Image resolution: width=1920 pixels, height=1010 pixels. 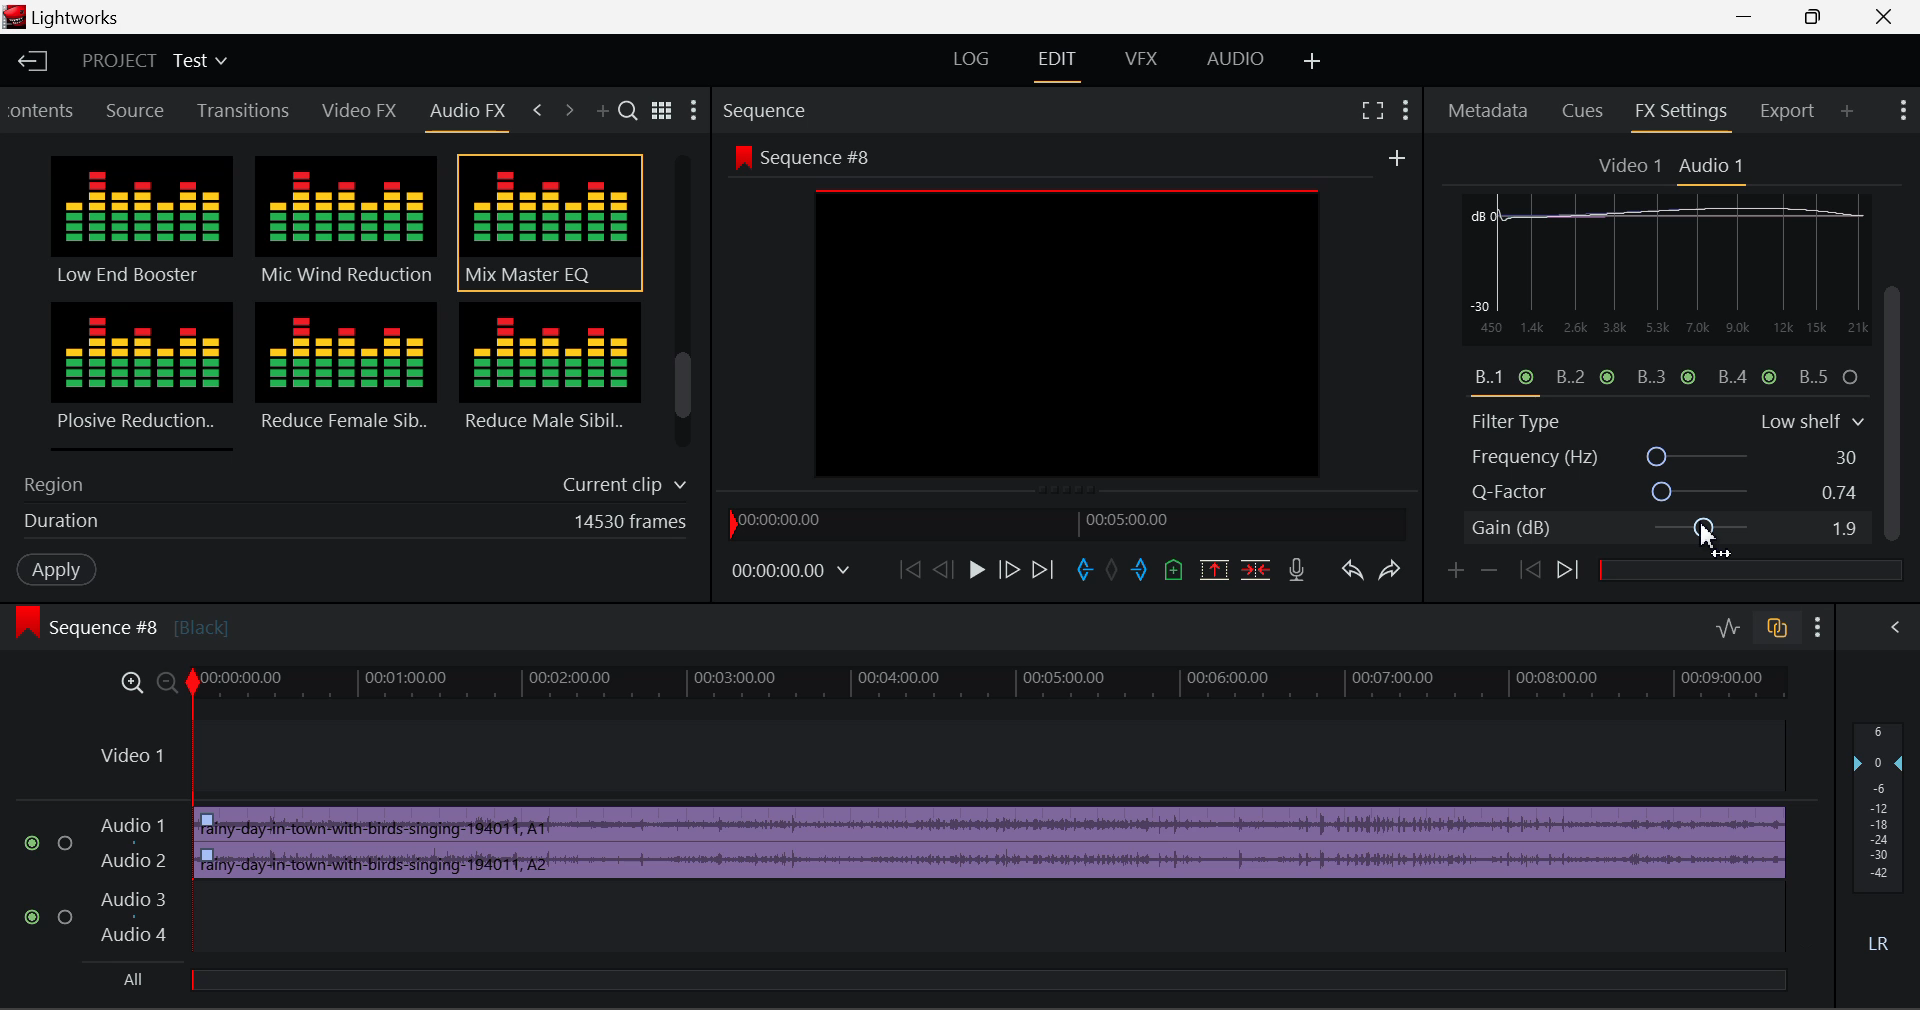 I want to click on Show Settings, so click(x=1822, y=628).